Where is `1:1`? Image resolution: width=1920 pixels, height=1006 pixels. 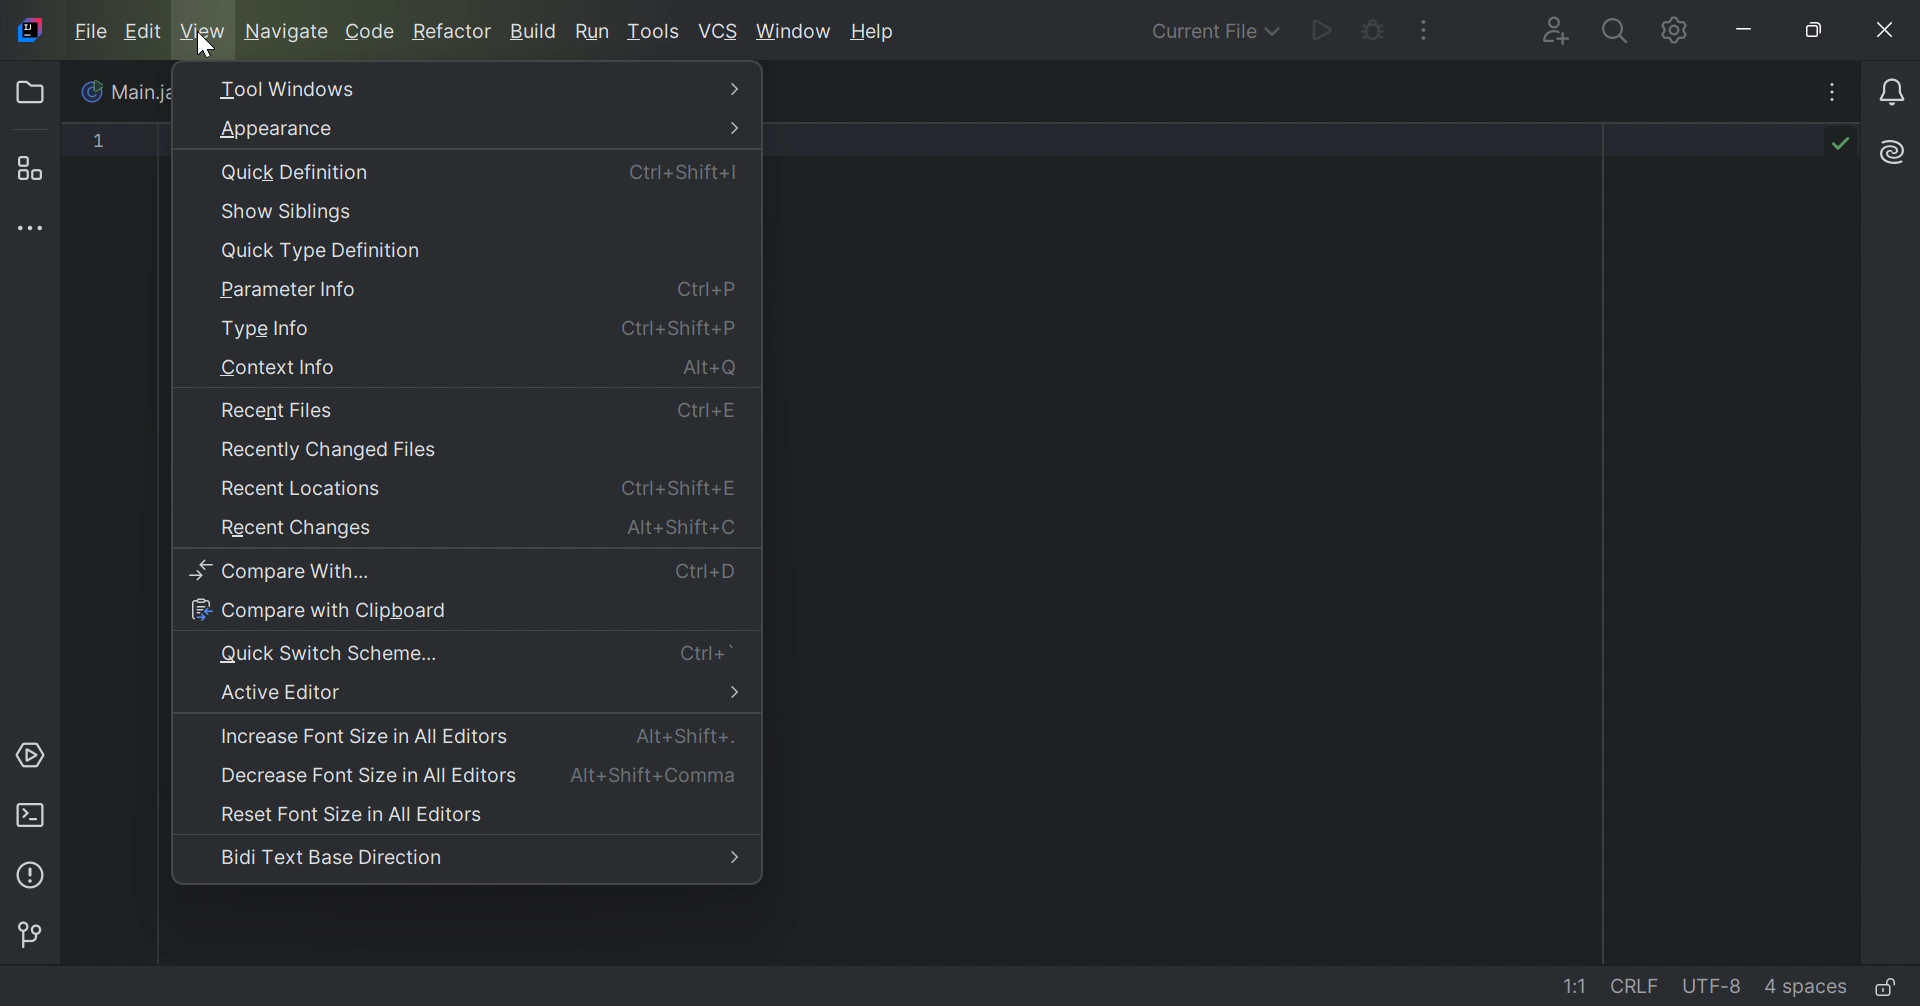
1:1 is located at coordinates (1578, 987).